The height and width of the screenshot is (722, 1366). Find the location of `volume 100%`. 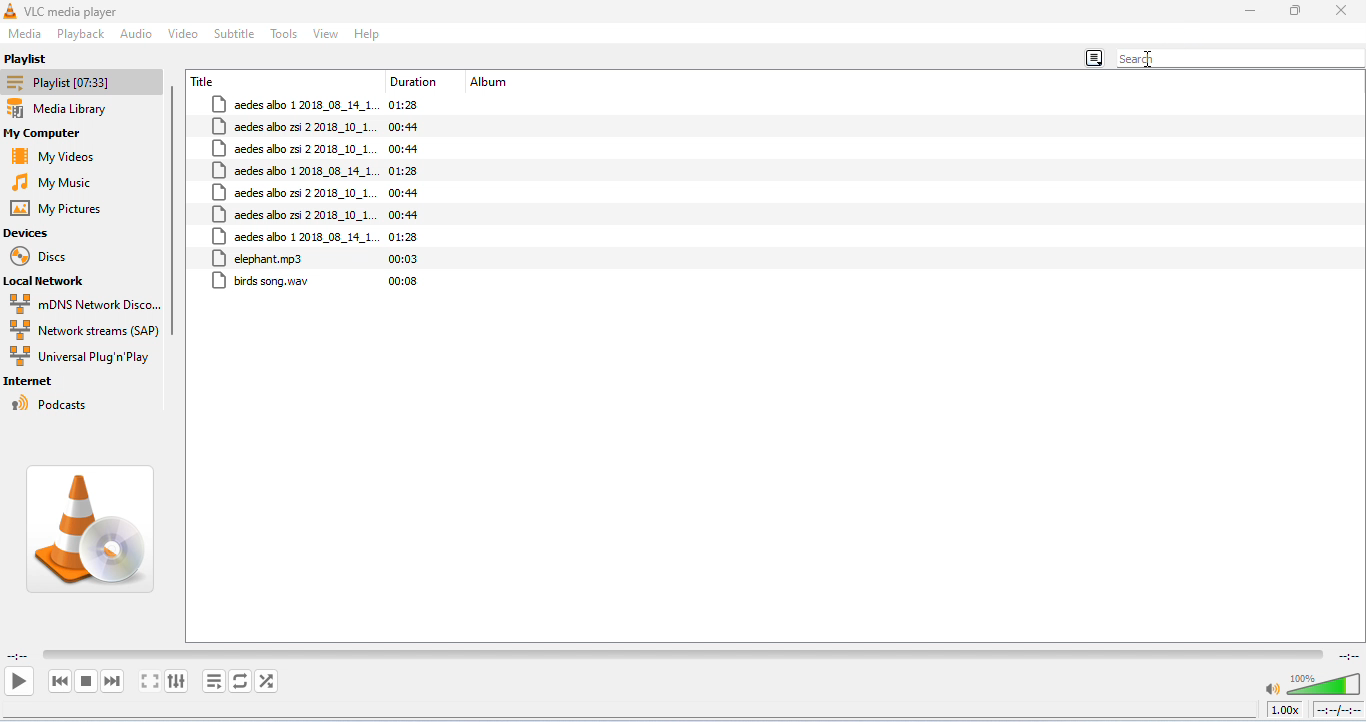

volume 100% is located at coordinates (1310, 680).